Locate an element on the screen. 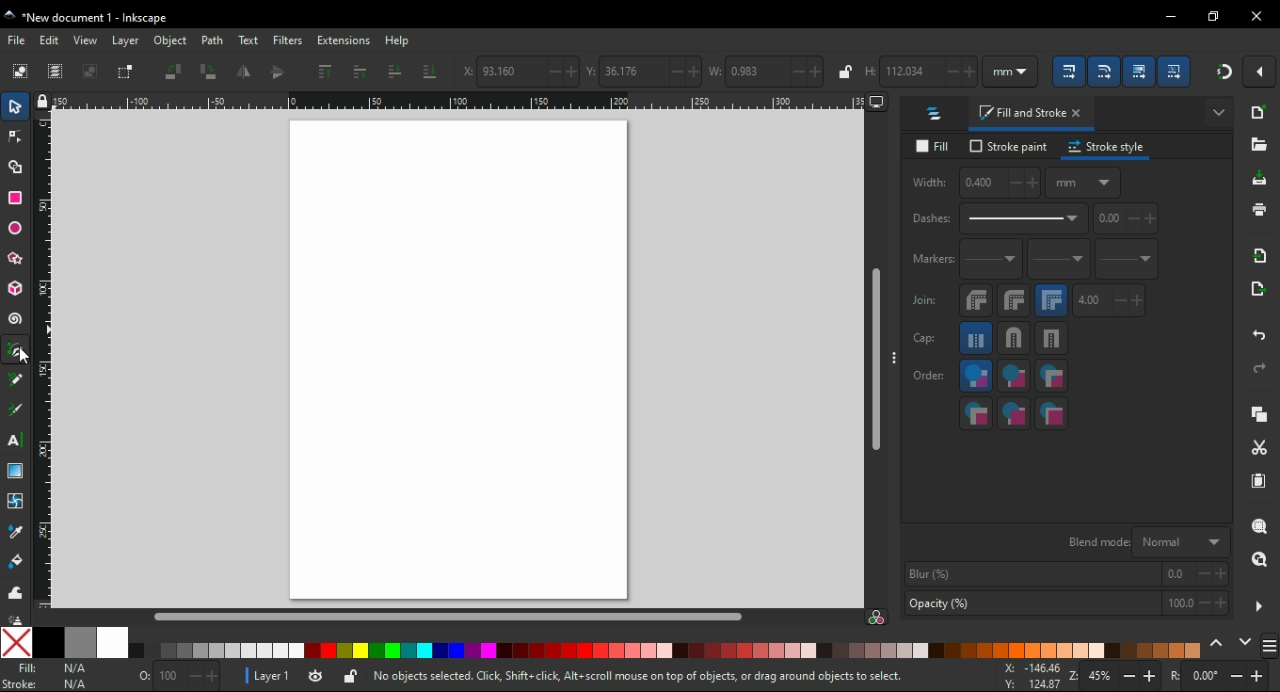 The width and height of the screenshot is (1280, 692). butt is located at coordinates (977, 338).